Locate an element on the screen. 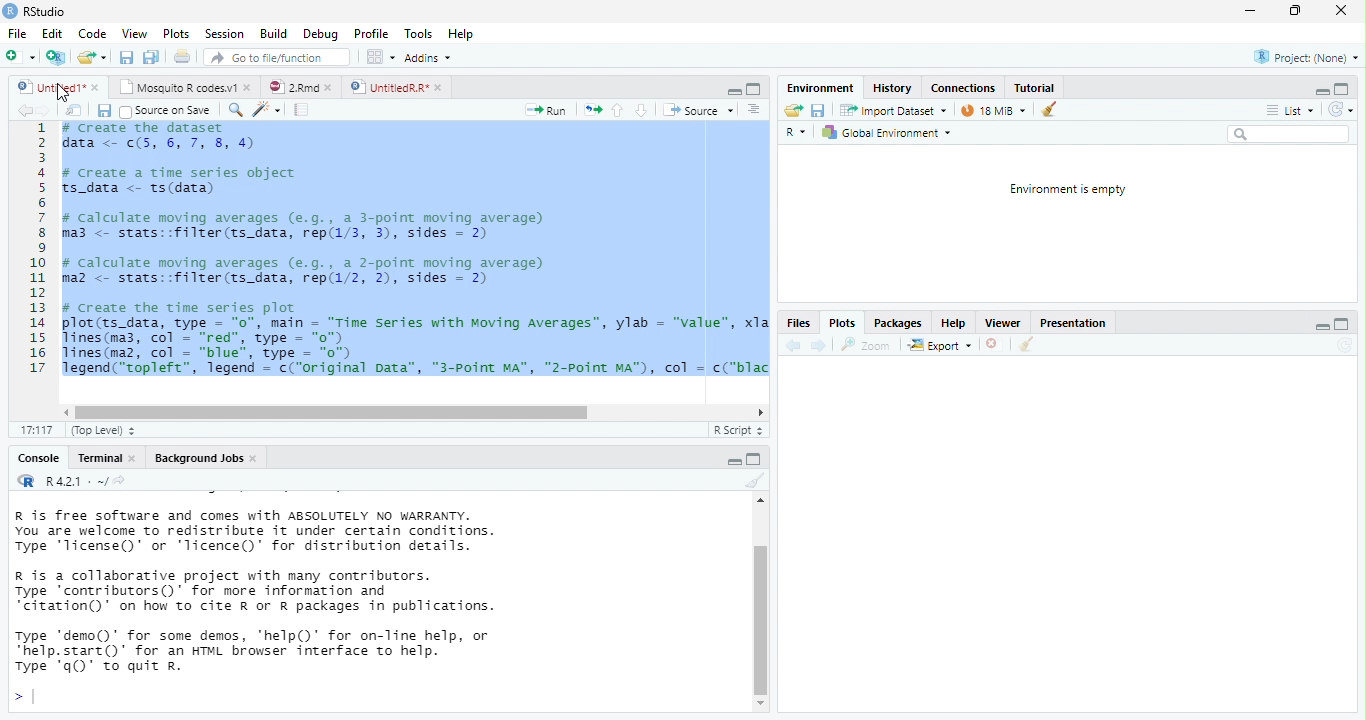  R is located at coordinates (798, 134).